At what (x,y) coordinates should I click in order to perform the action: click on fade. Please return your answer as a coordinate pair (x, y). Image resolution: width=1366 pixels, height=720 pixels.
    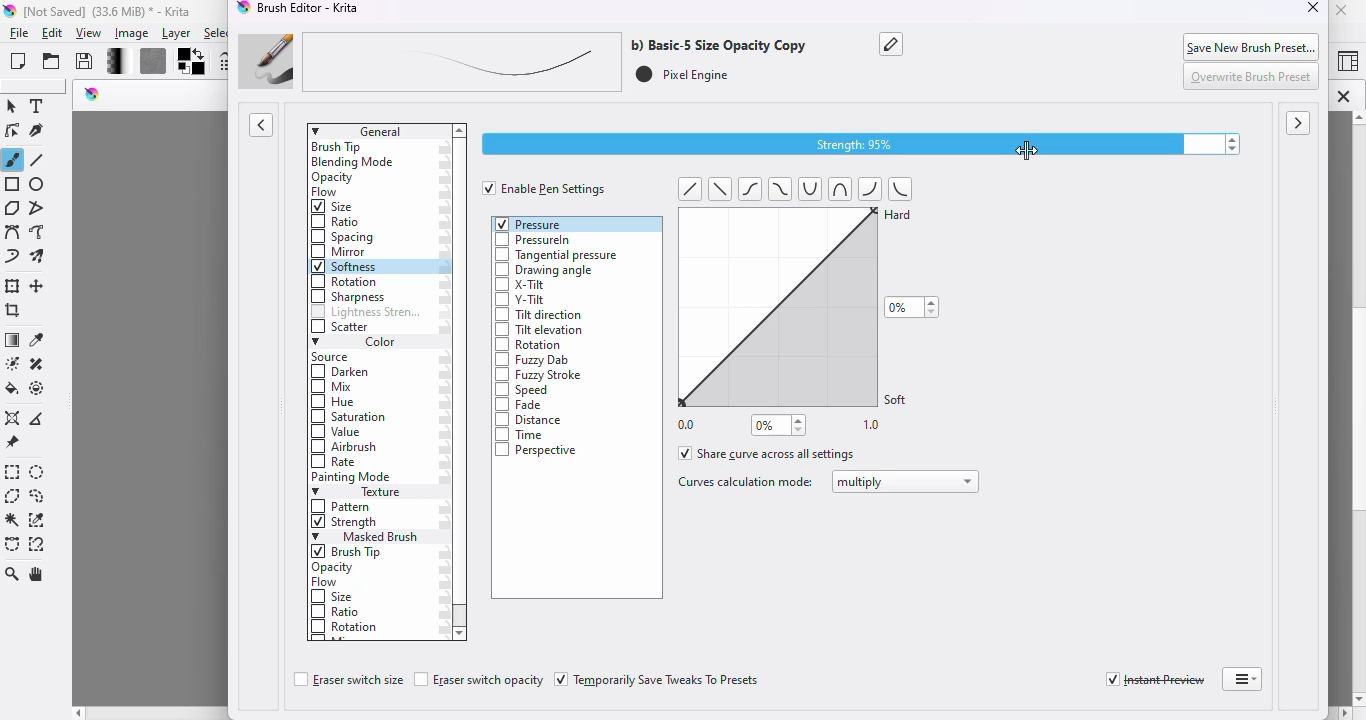
    Looking at the image, I should click on (521, 406).